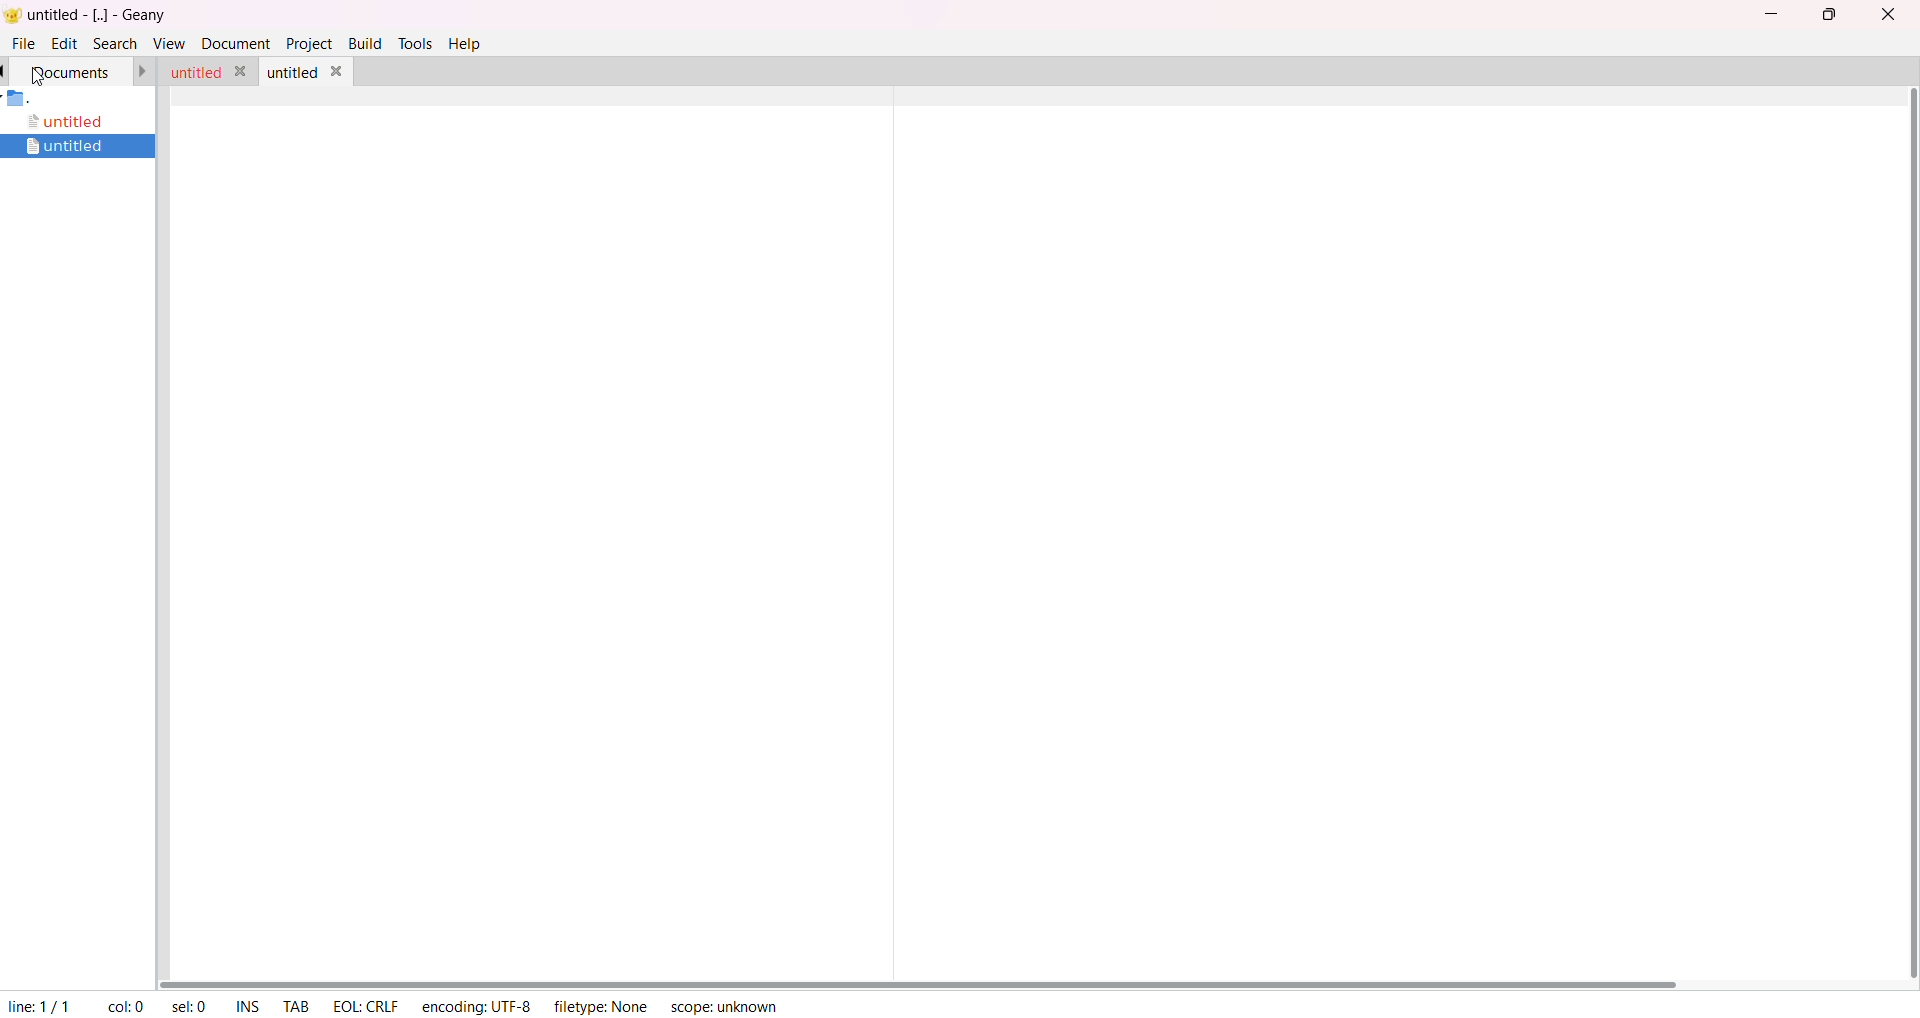 This screenshot has height=1018, width=1920. I want to click on Geany logo, so click(12, 13).